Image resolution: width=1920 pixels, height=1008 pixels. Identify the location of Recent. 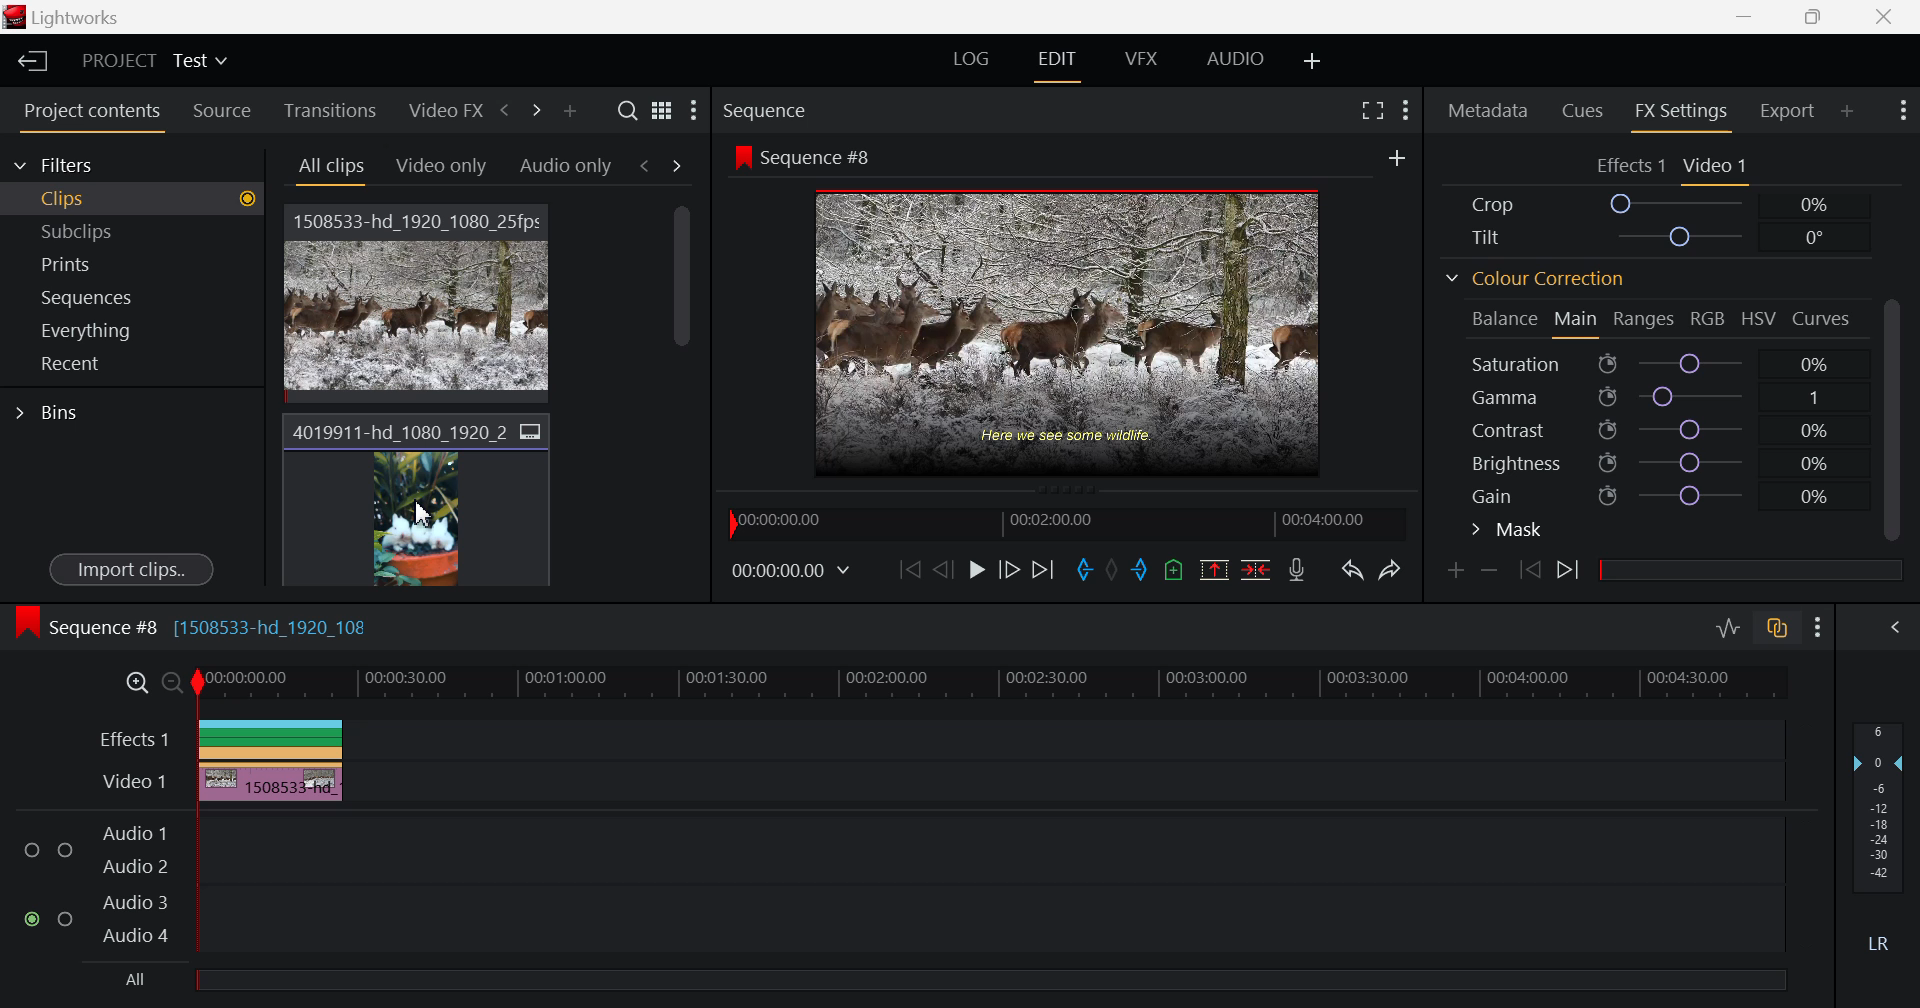
(125, 363).